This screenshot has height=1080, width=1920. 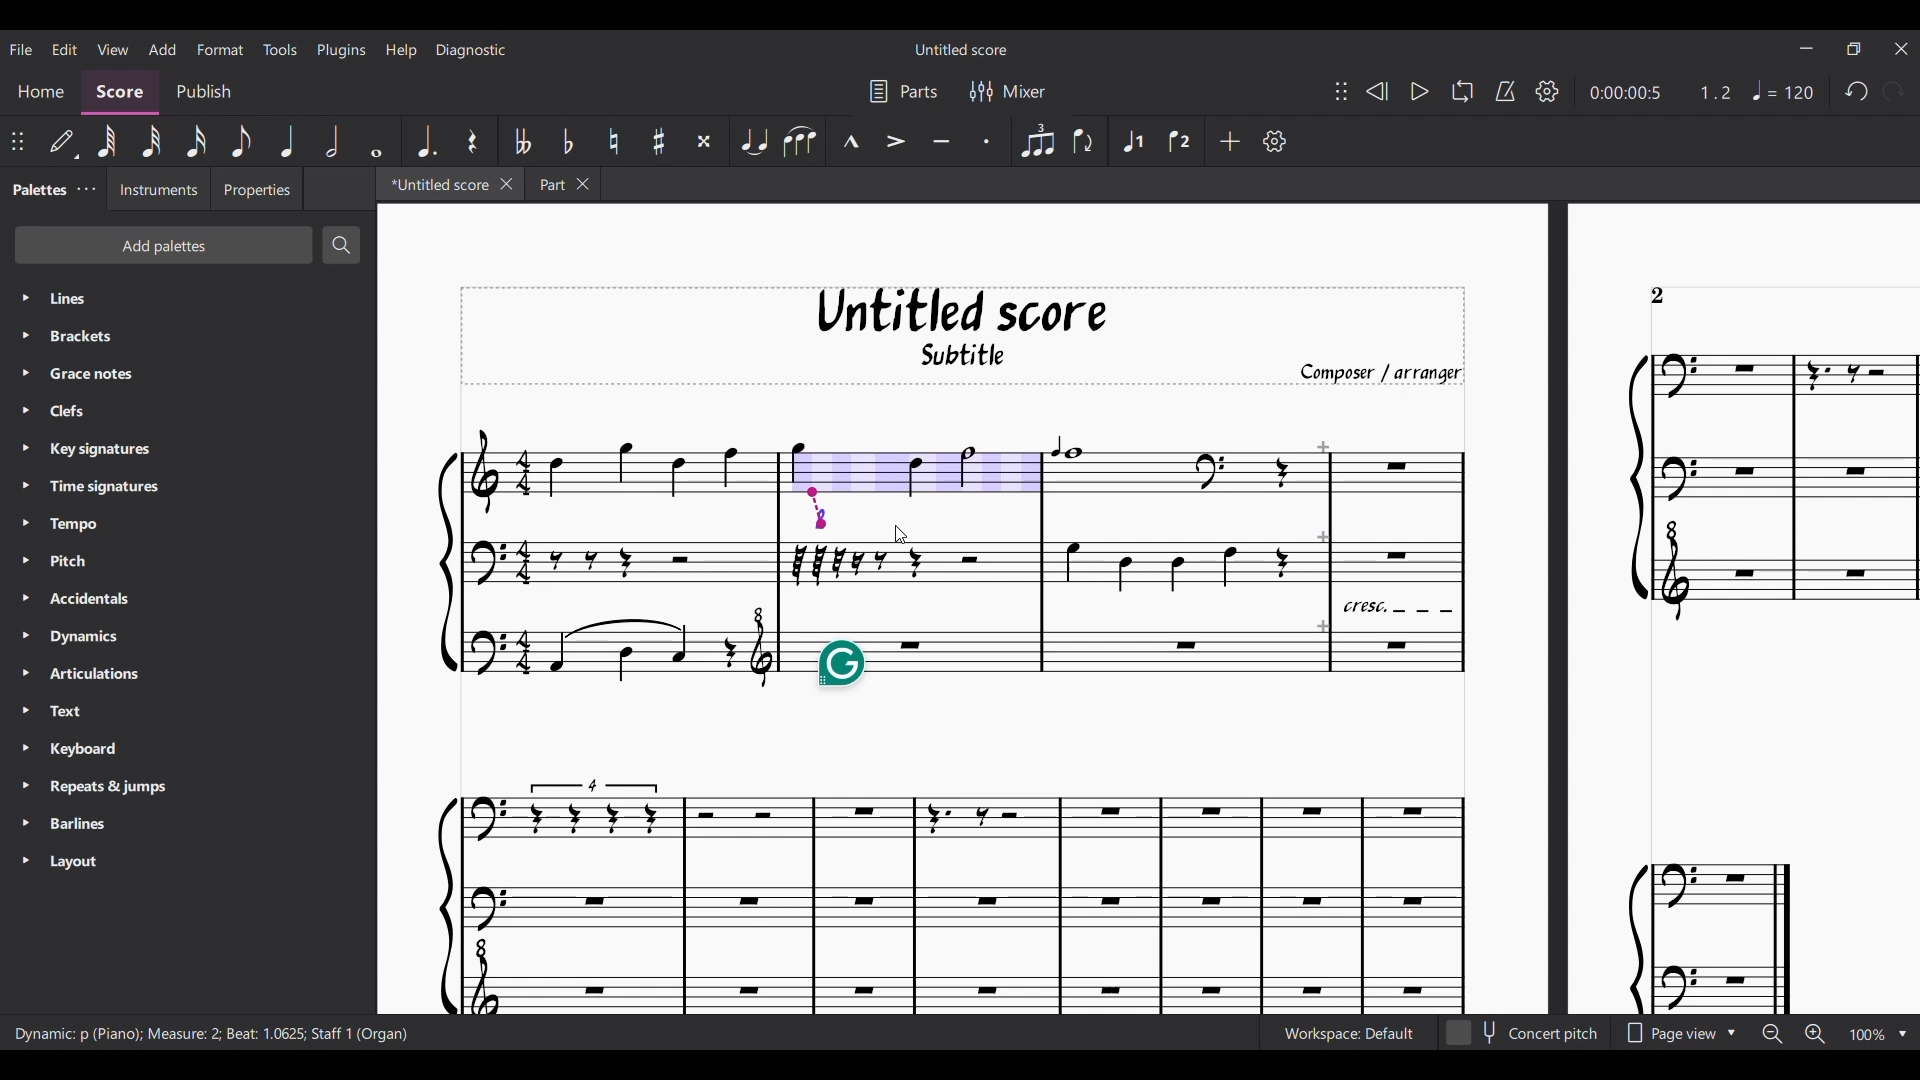 I want to click on Page count , so click(x=1658, y=296).